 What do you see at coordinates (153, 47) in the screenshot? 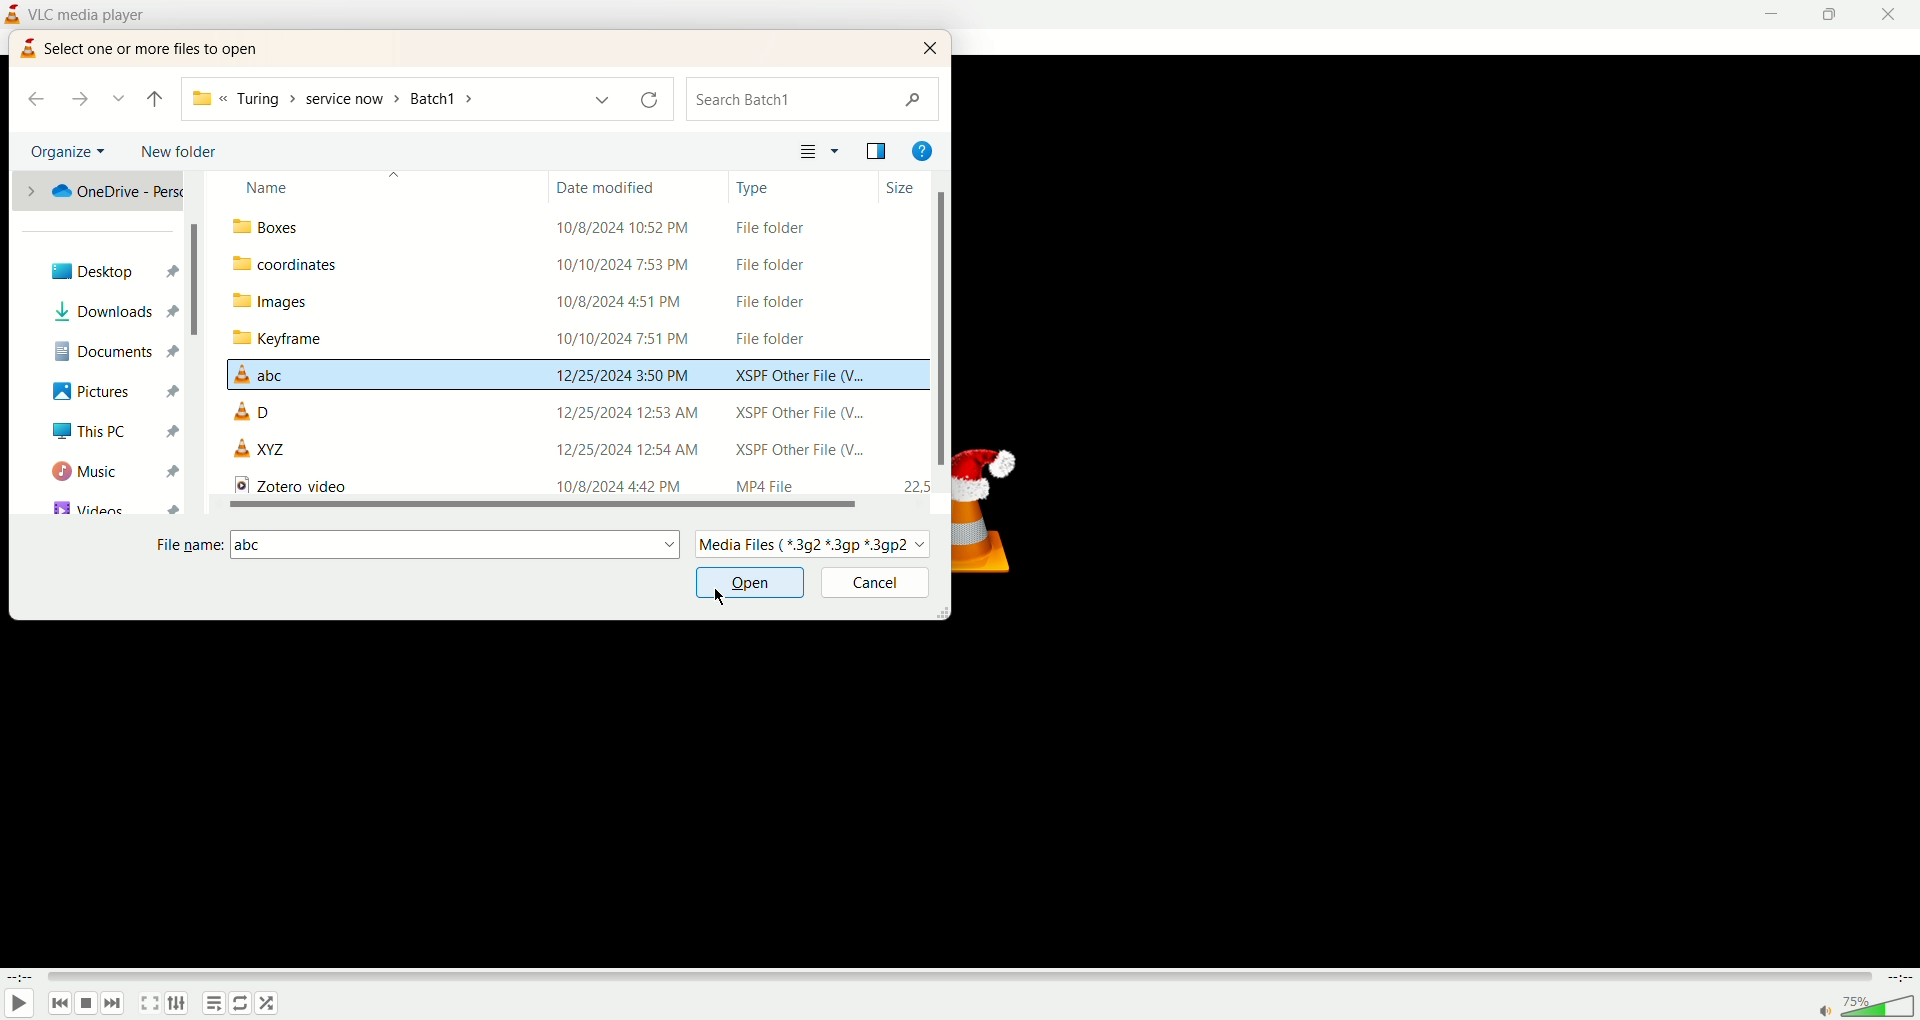
I see `text` at bounding box center [153, 47].